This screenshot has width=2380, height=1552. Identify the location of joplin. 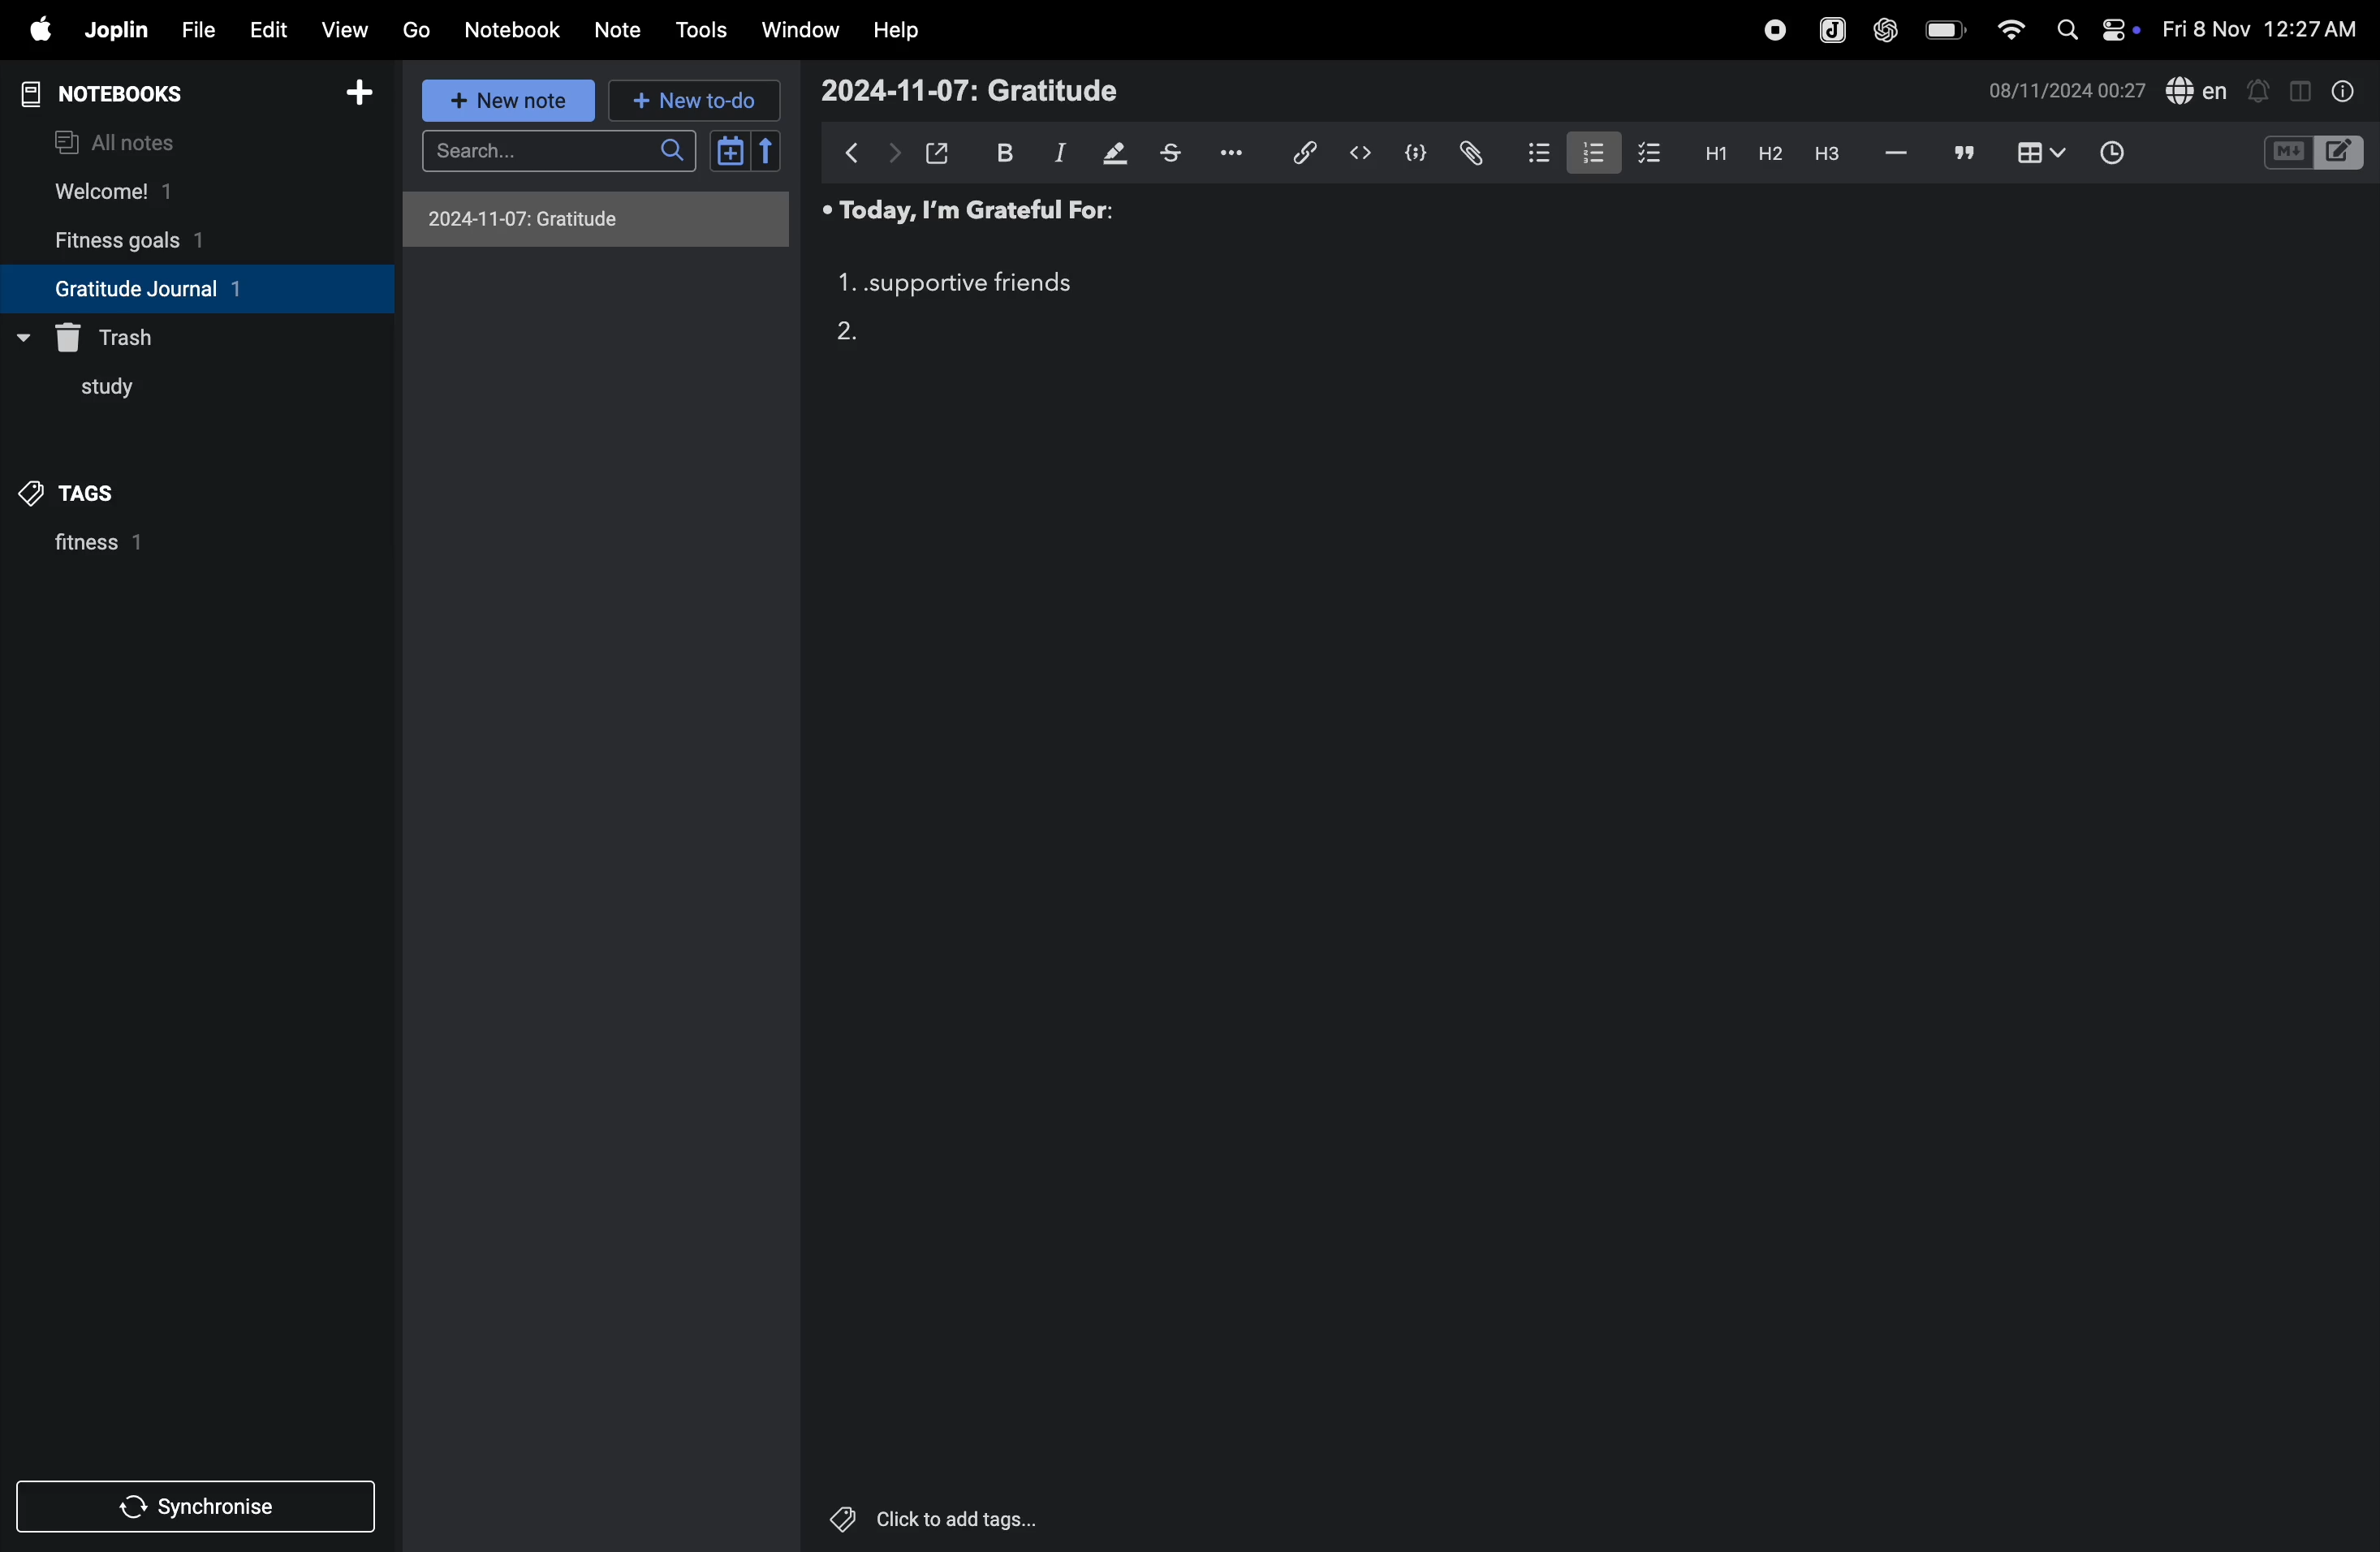
(117, 28).